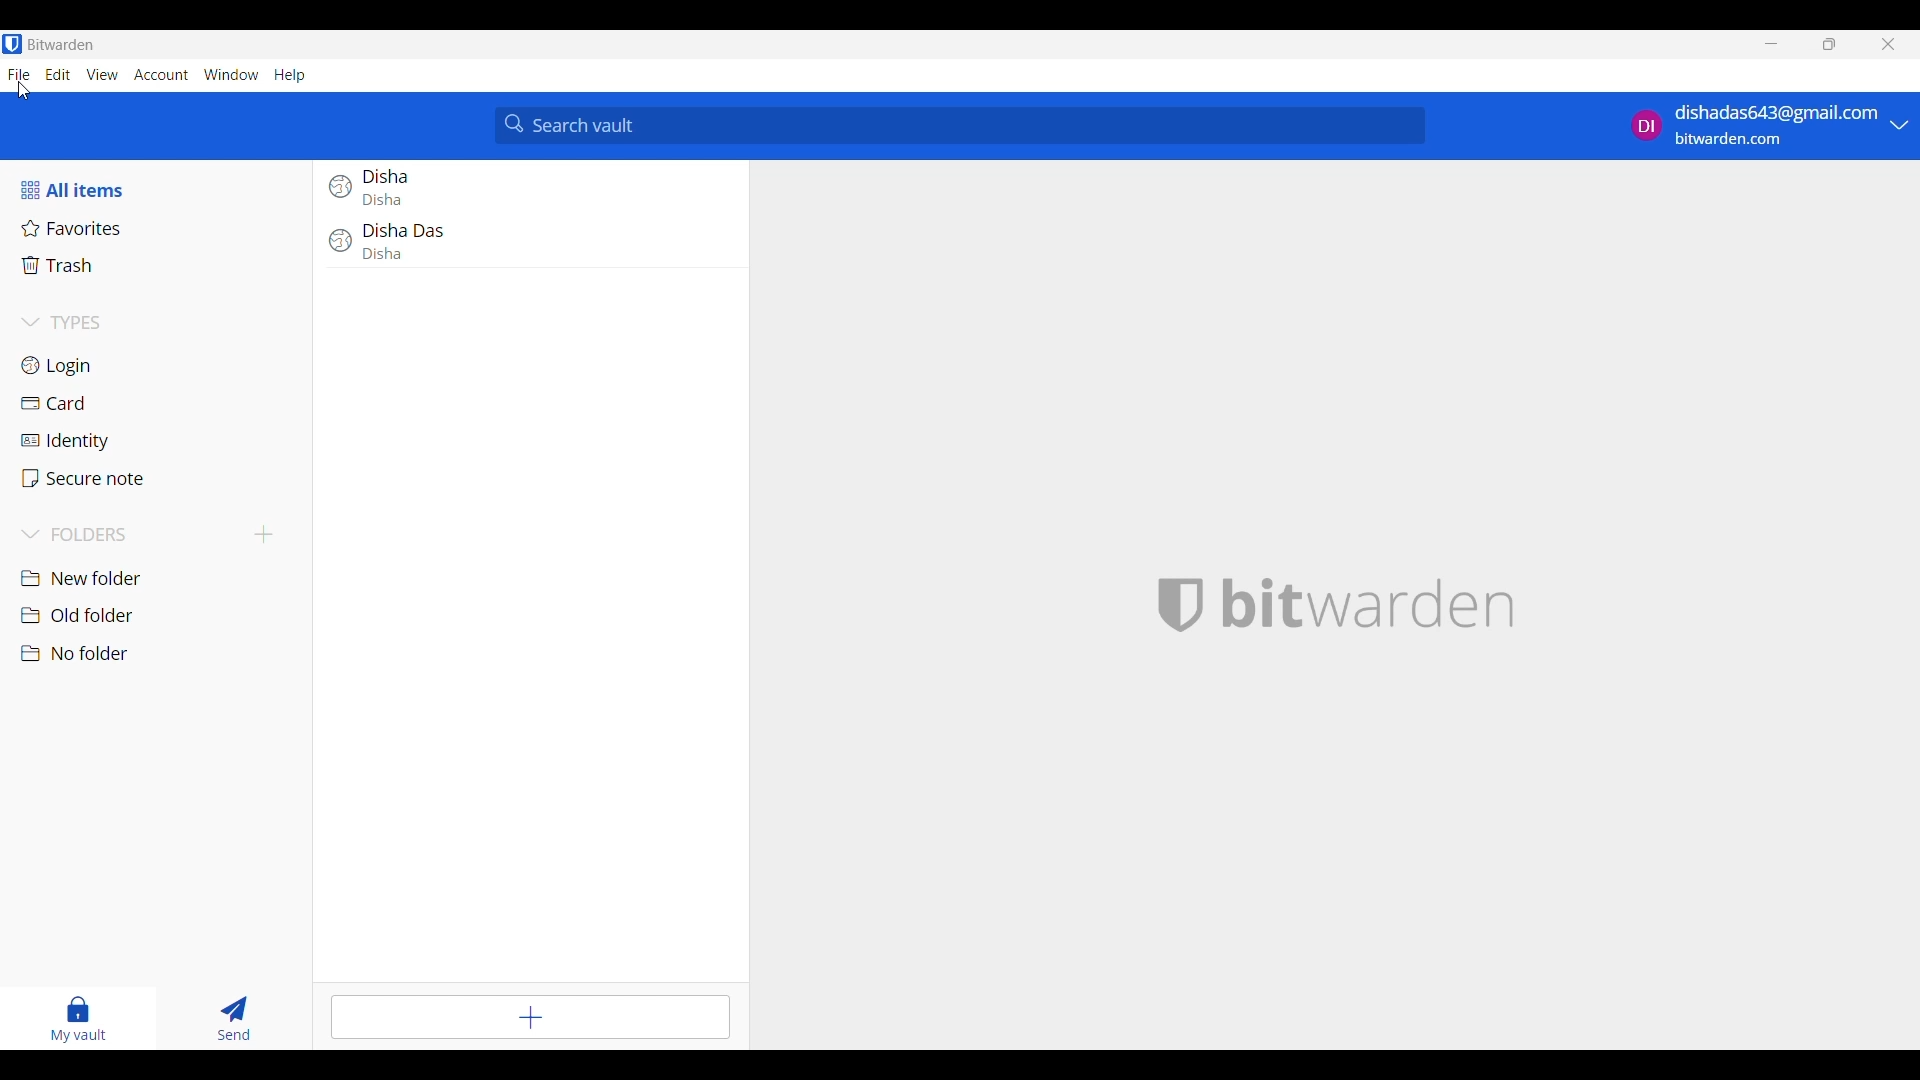 This screenshot has height=1080, width=1920. Describe the element at coordinates (158, 366) in the screenshot. I see `Login` at that location.